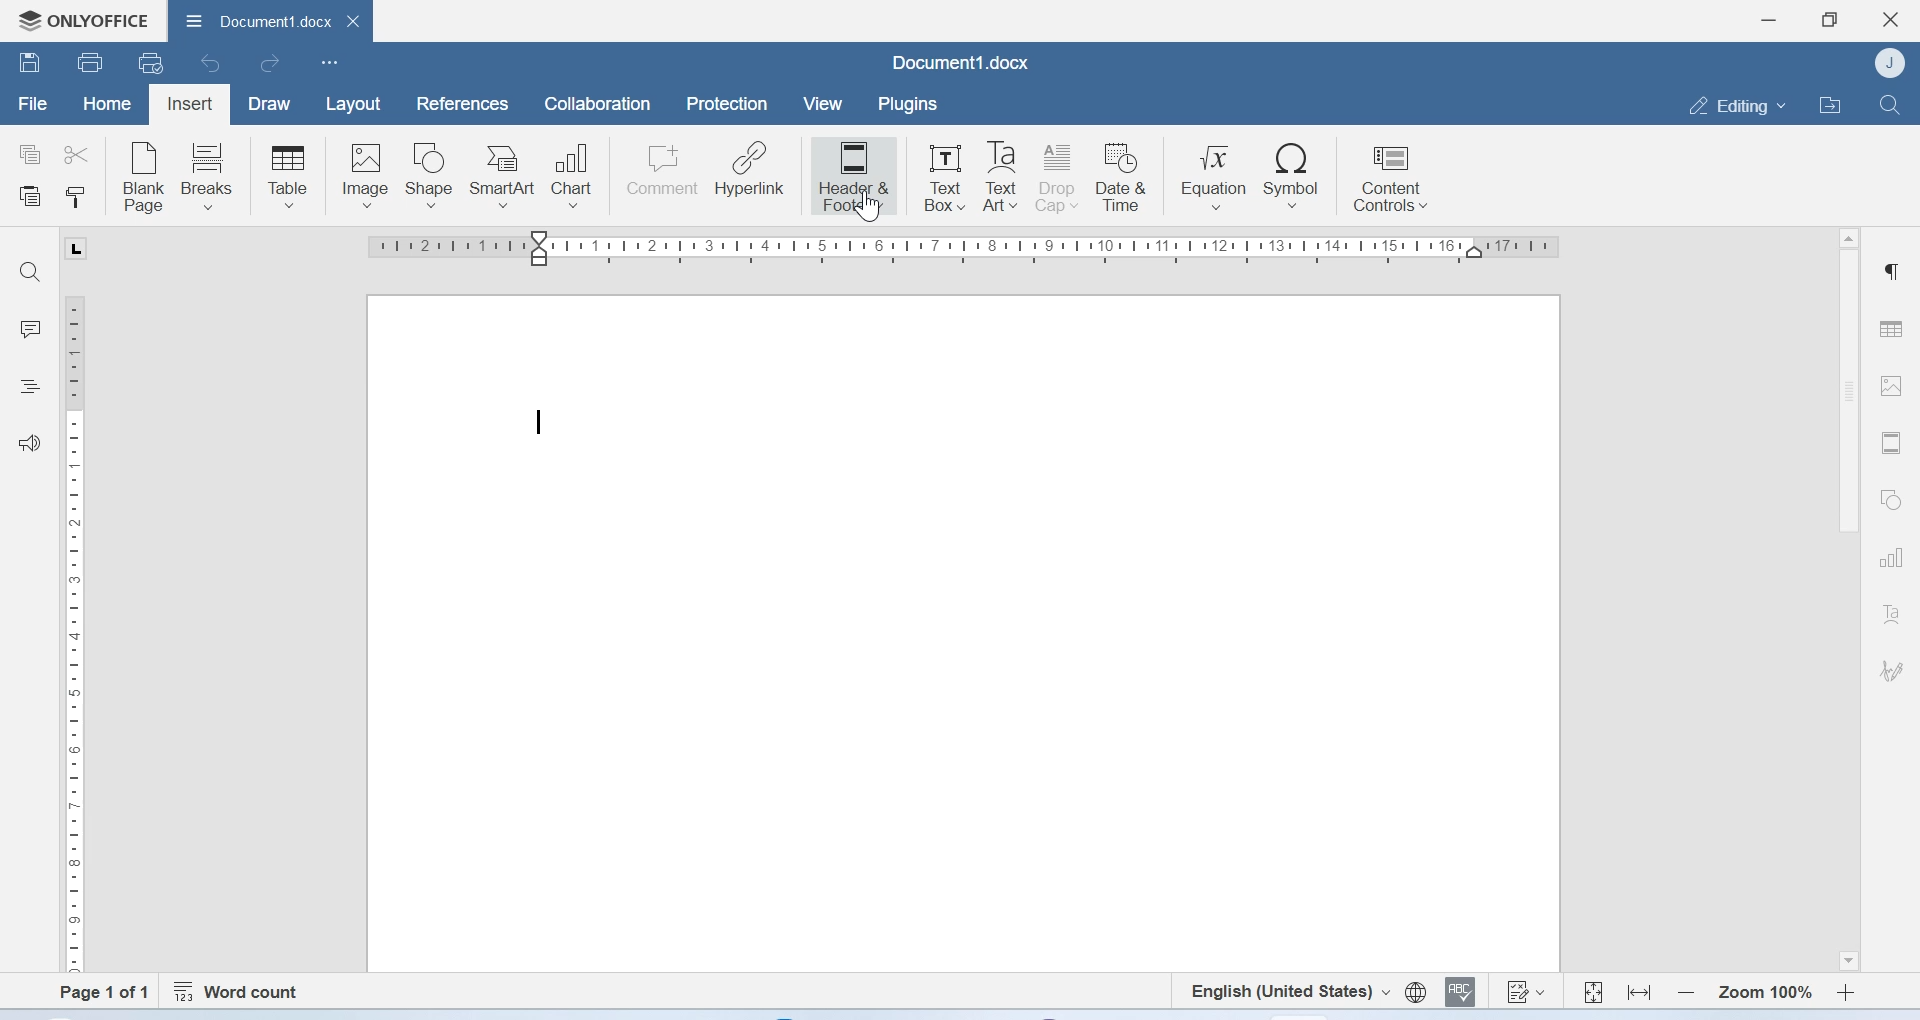  Describe the element at coordinates (1890, 668) in the screenshot. I see `Signature` at that location.